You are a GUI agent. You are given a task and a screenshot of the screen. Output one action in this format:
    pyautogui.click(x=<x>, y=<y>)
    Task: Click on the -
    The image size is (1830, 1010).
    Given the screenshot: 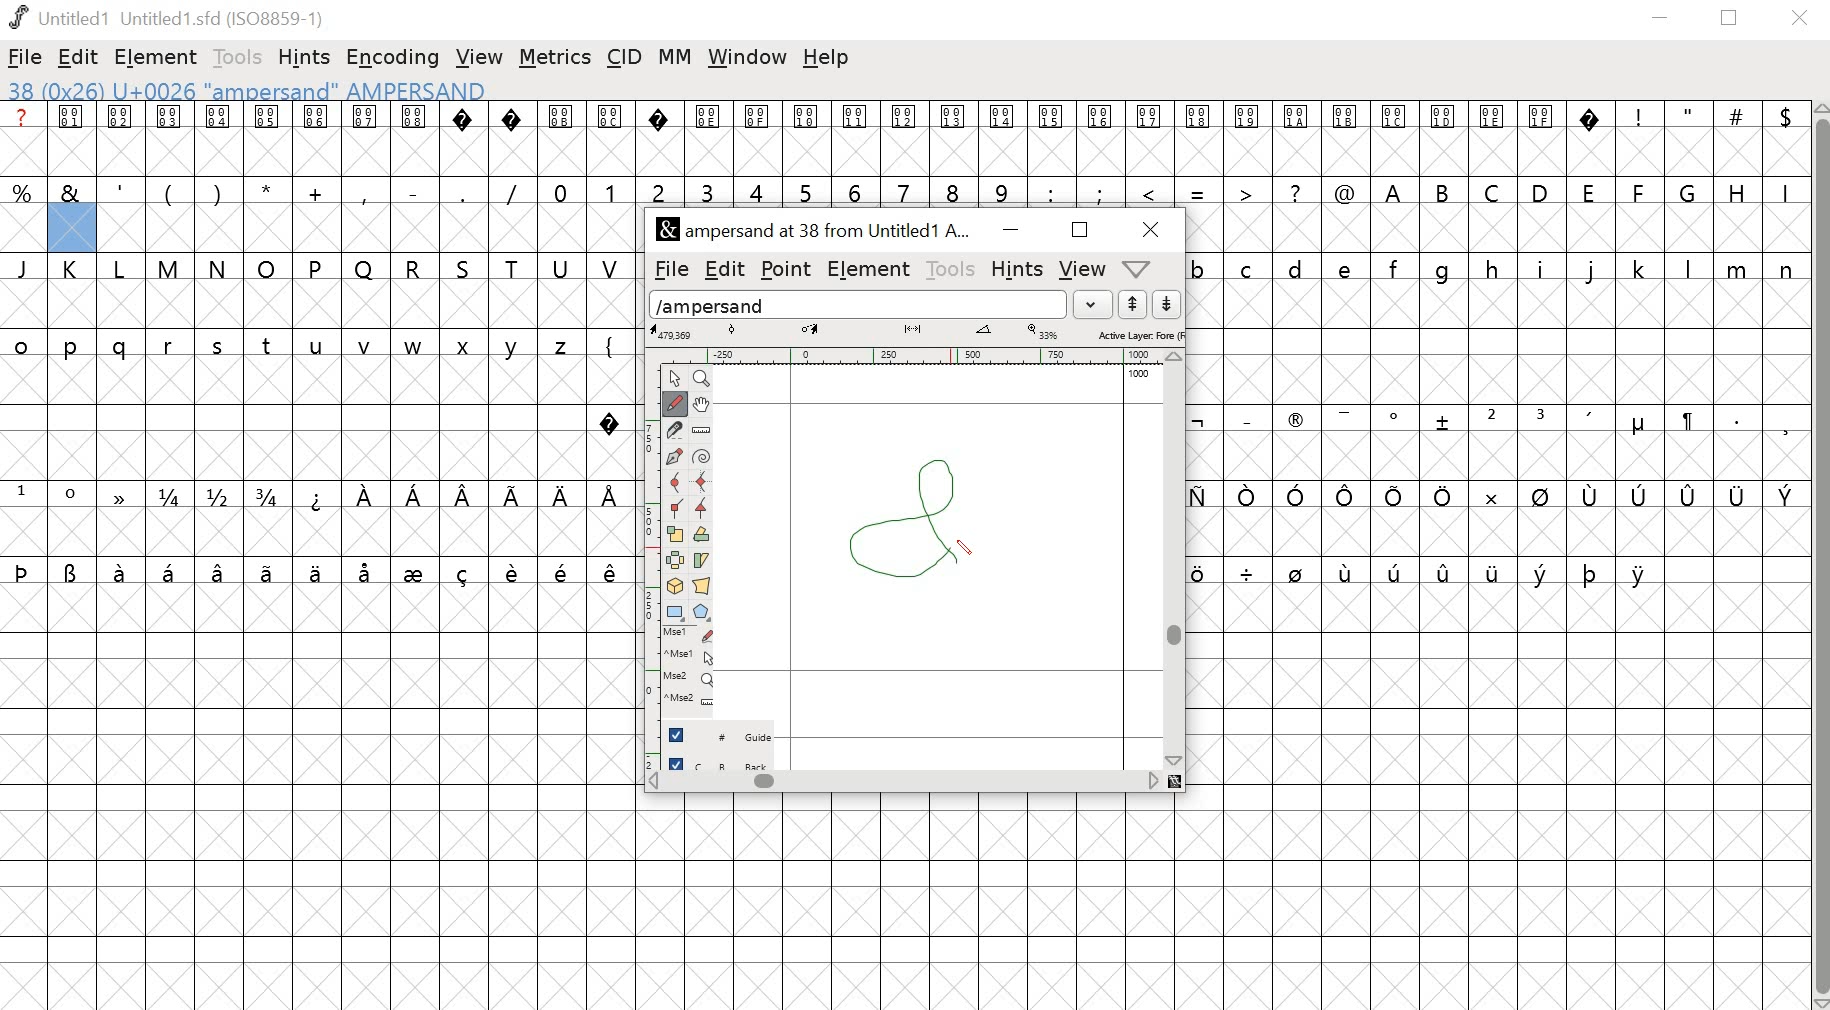 What is the action you would take?
    pyautogui.click(x=412, y=189)
    